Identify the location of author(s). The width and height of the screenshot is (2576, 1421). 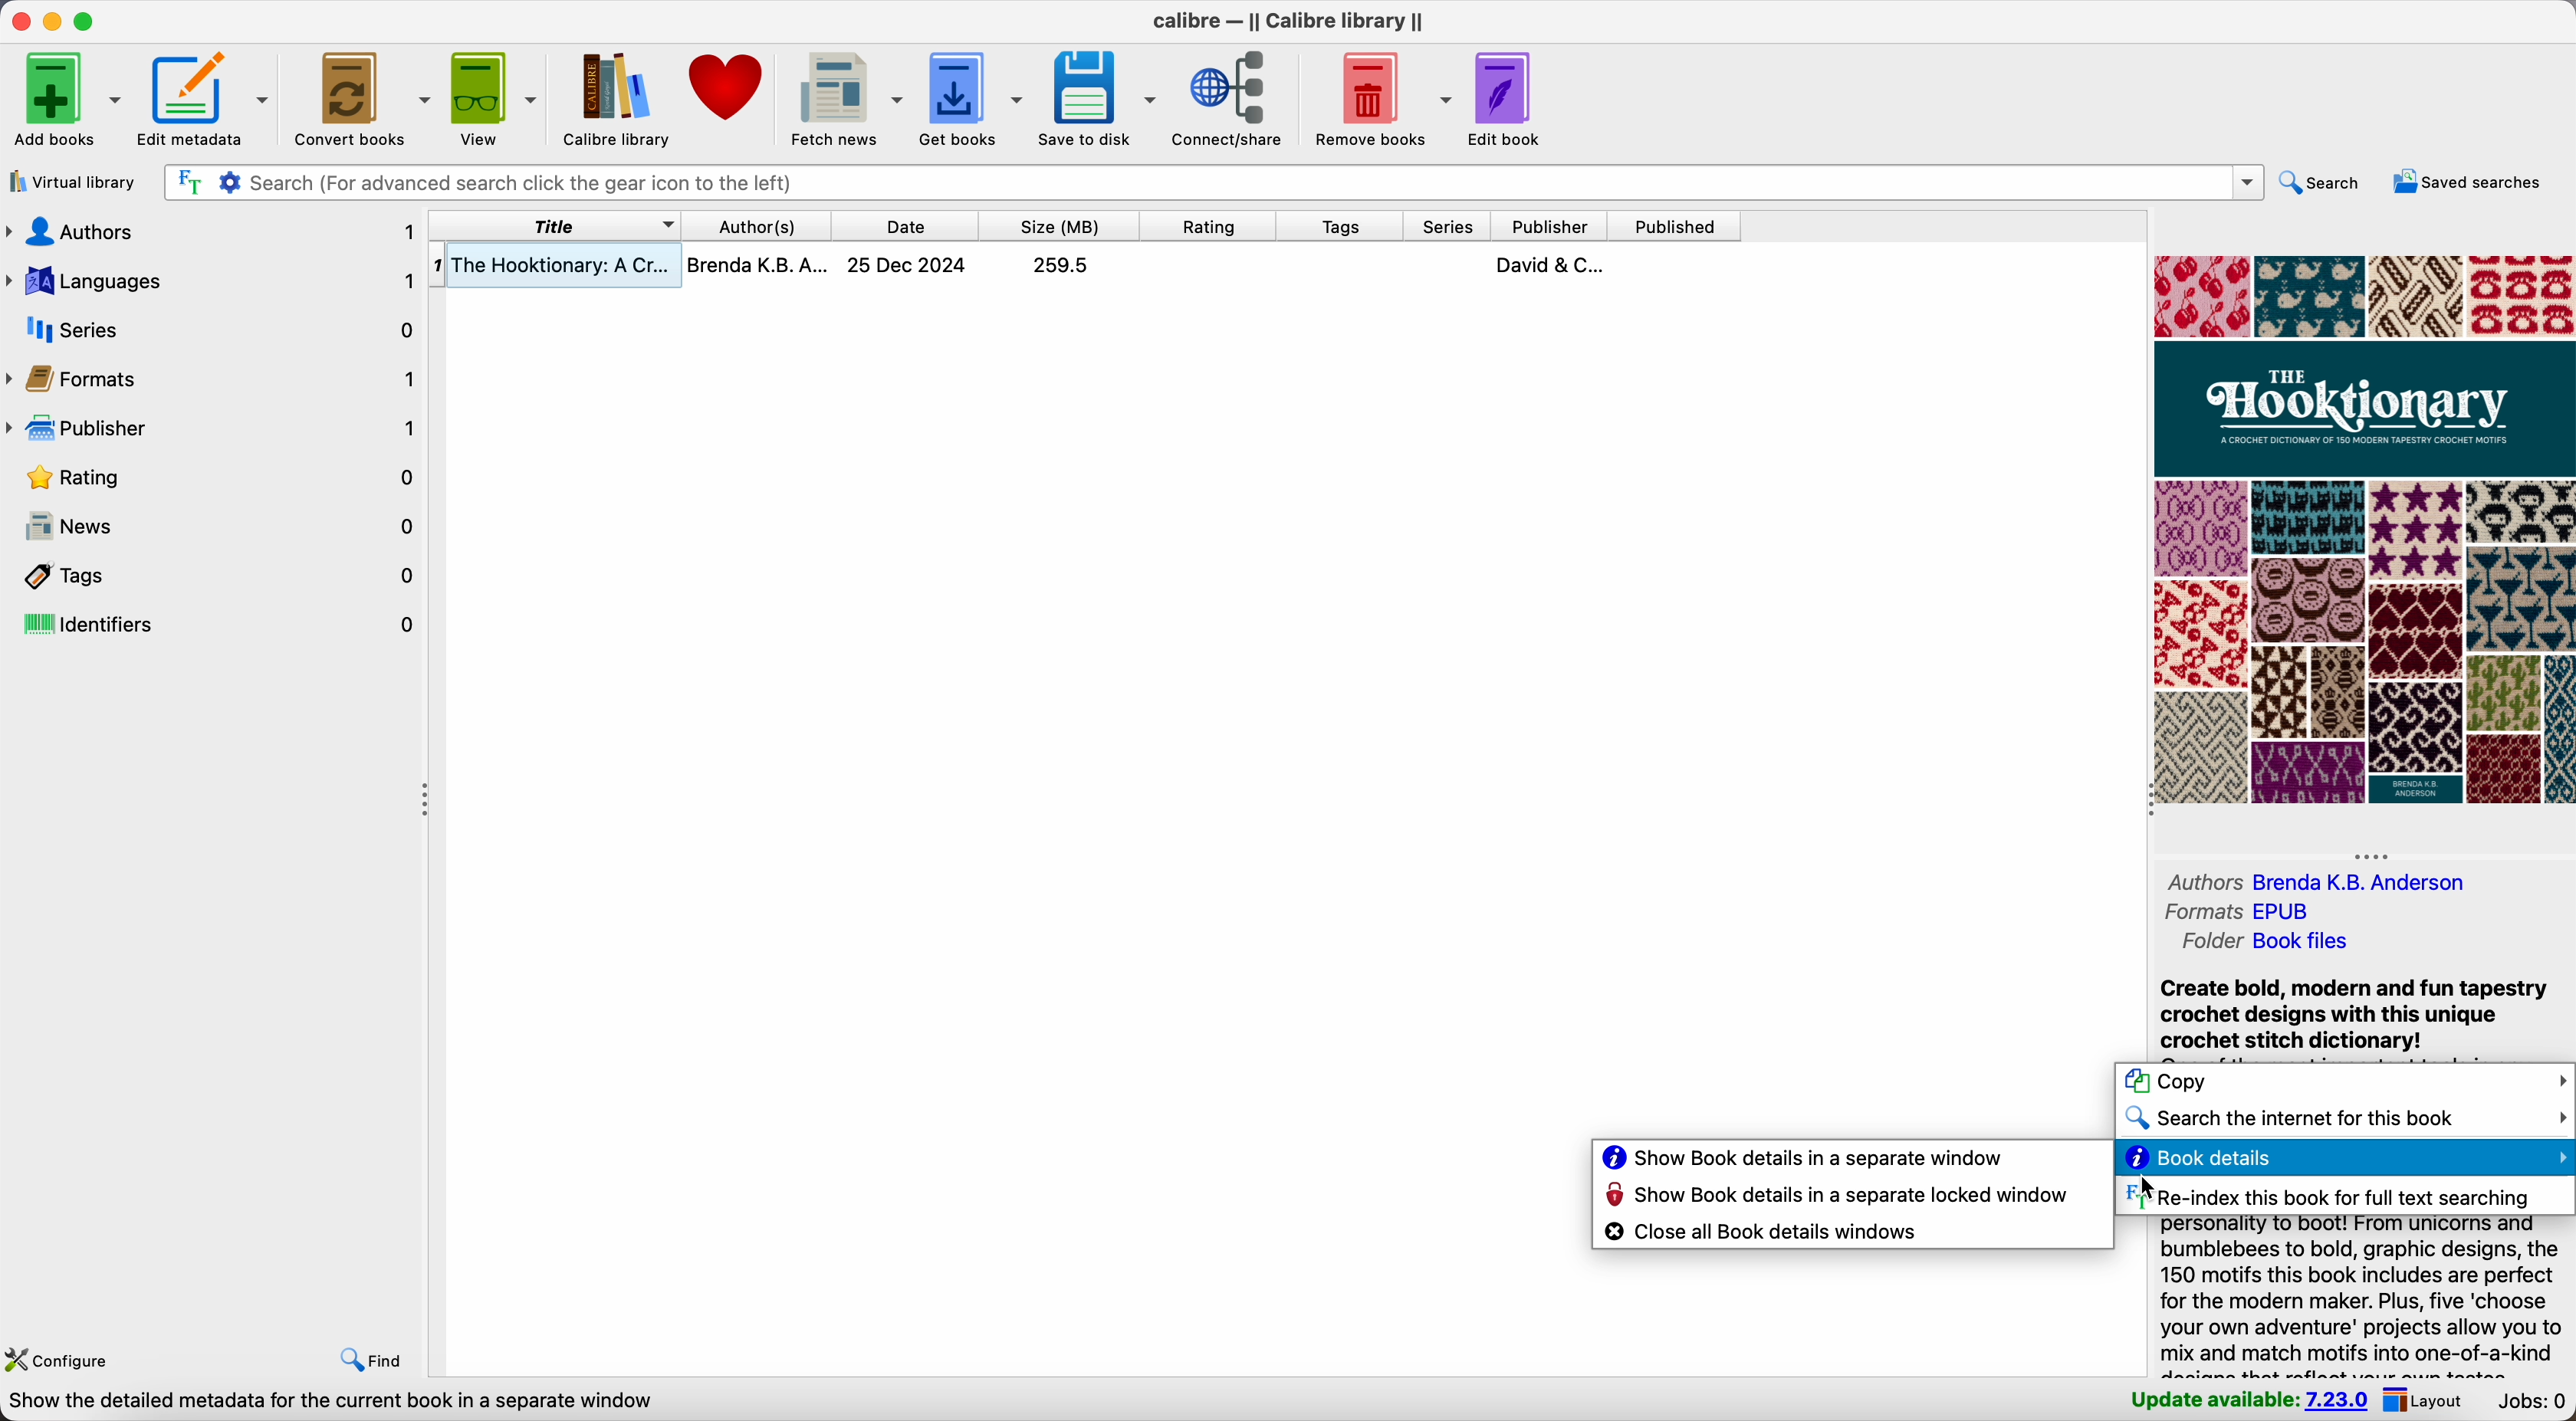
(754, 225).